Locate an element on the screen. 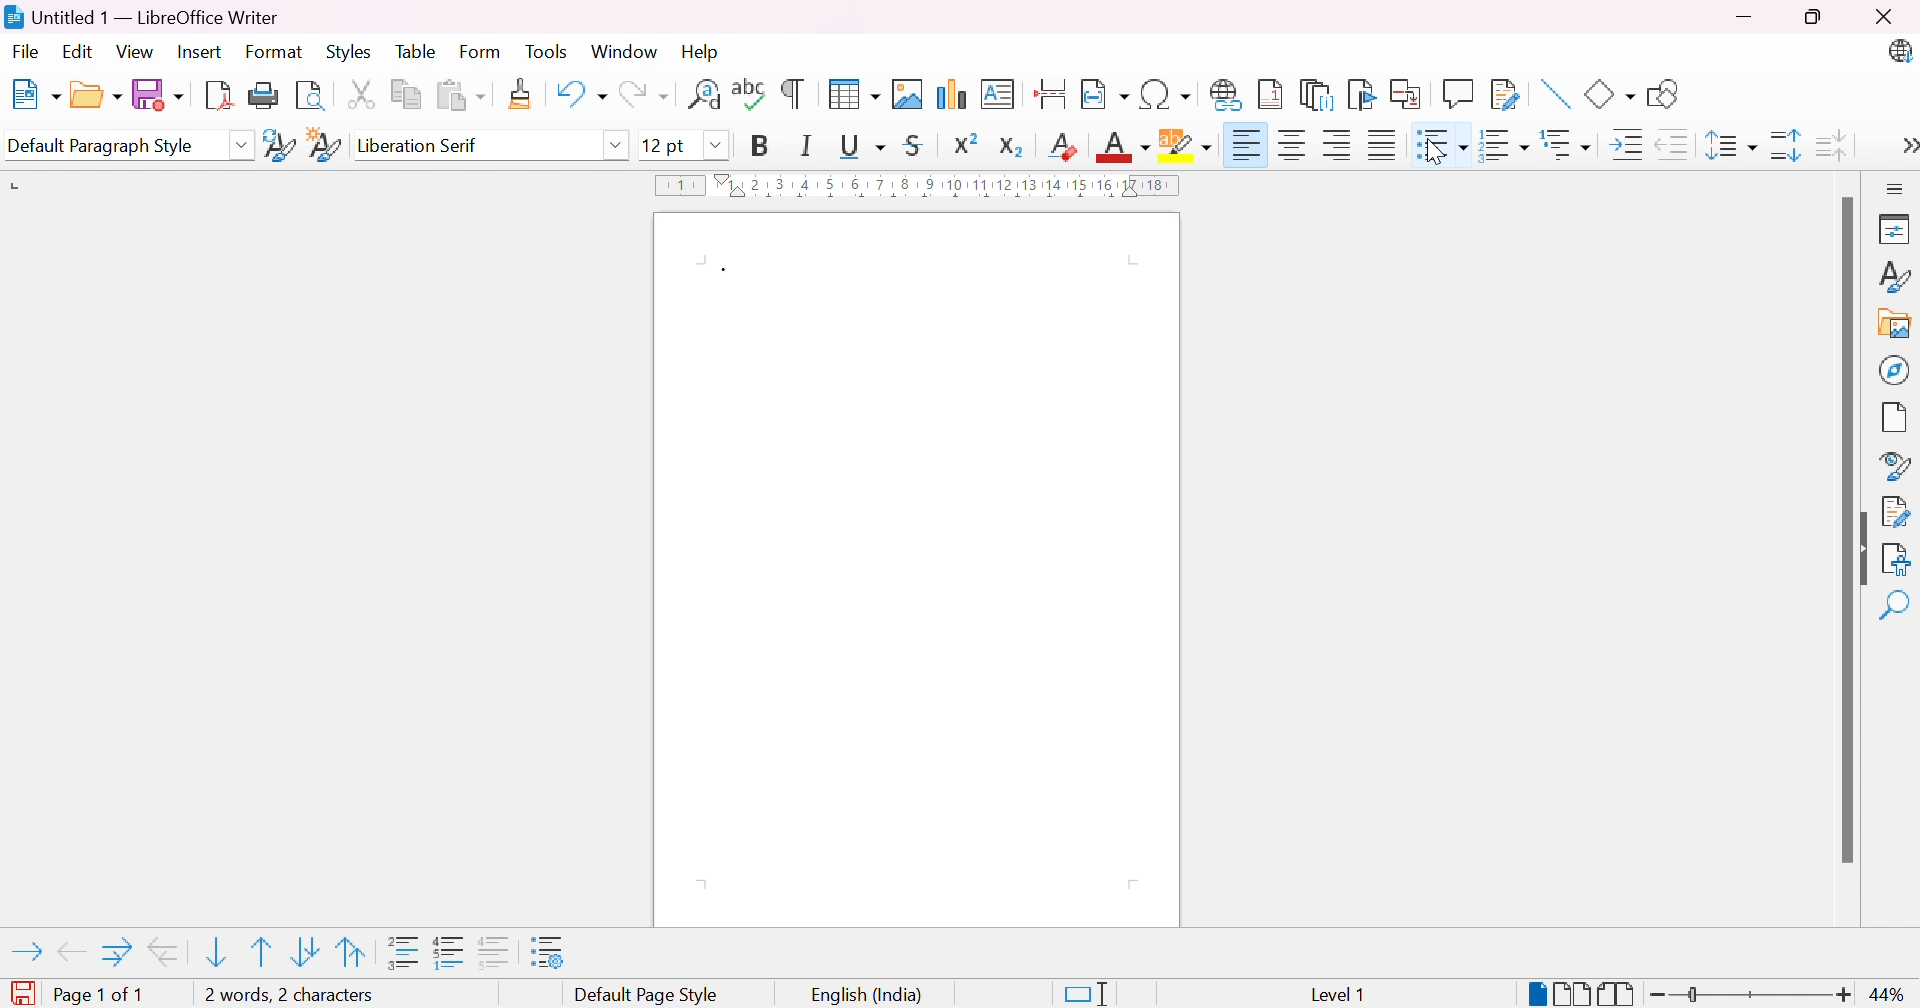  Insert image is located at coordinates (909, 94).